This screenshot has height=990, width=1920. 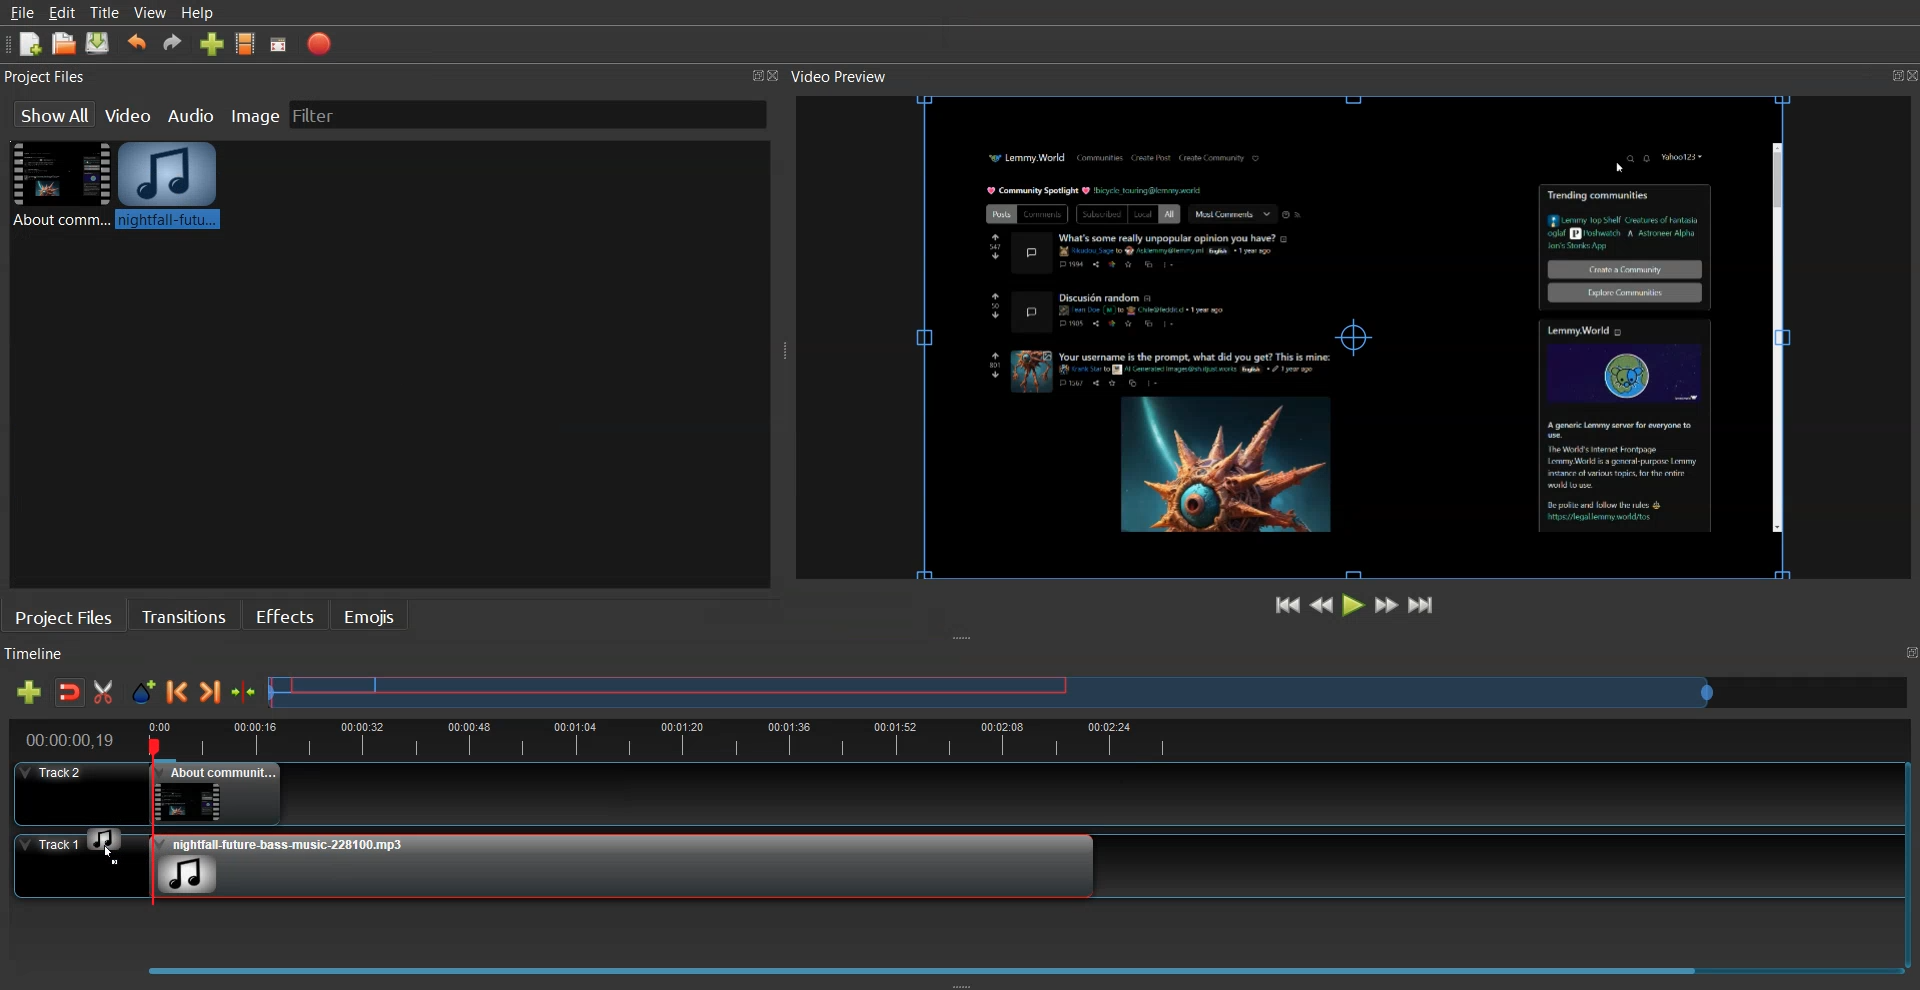 What do you see at coordinates (785, 355) in the screenshot?
I see `Window Adjuster` at bounding box center [785, 355].